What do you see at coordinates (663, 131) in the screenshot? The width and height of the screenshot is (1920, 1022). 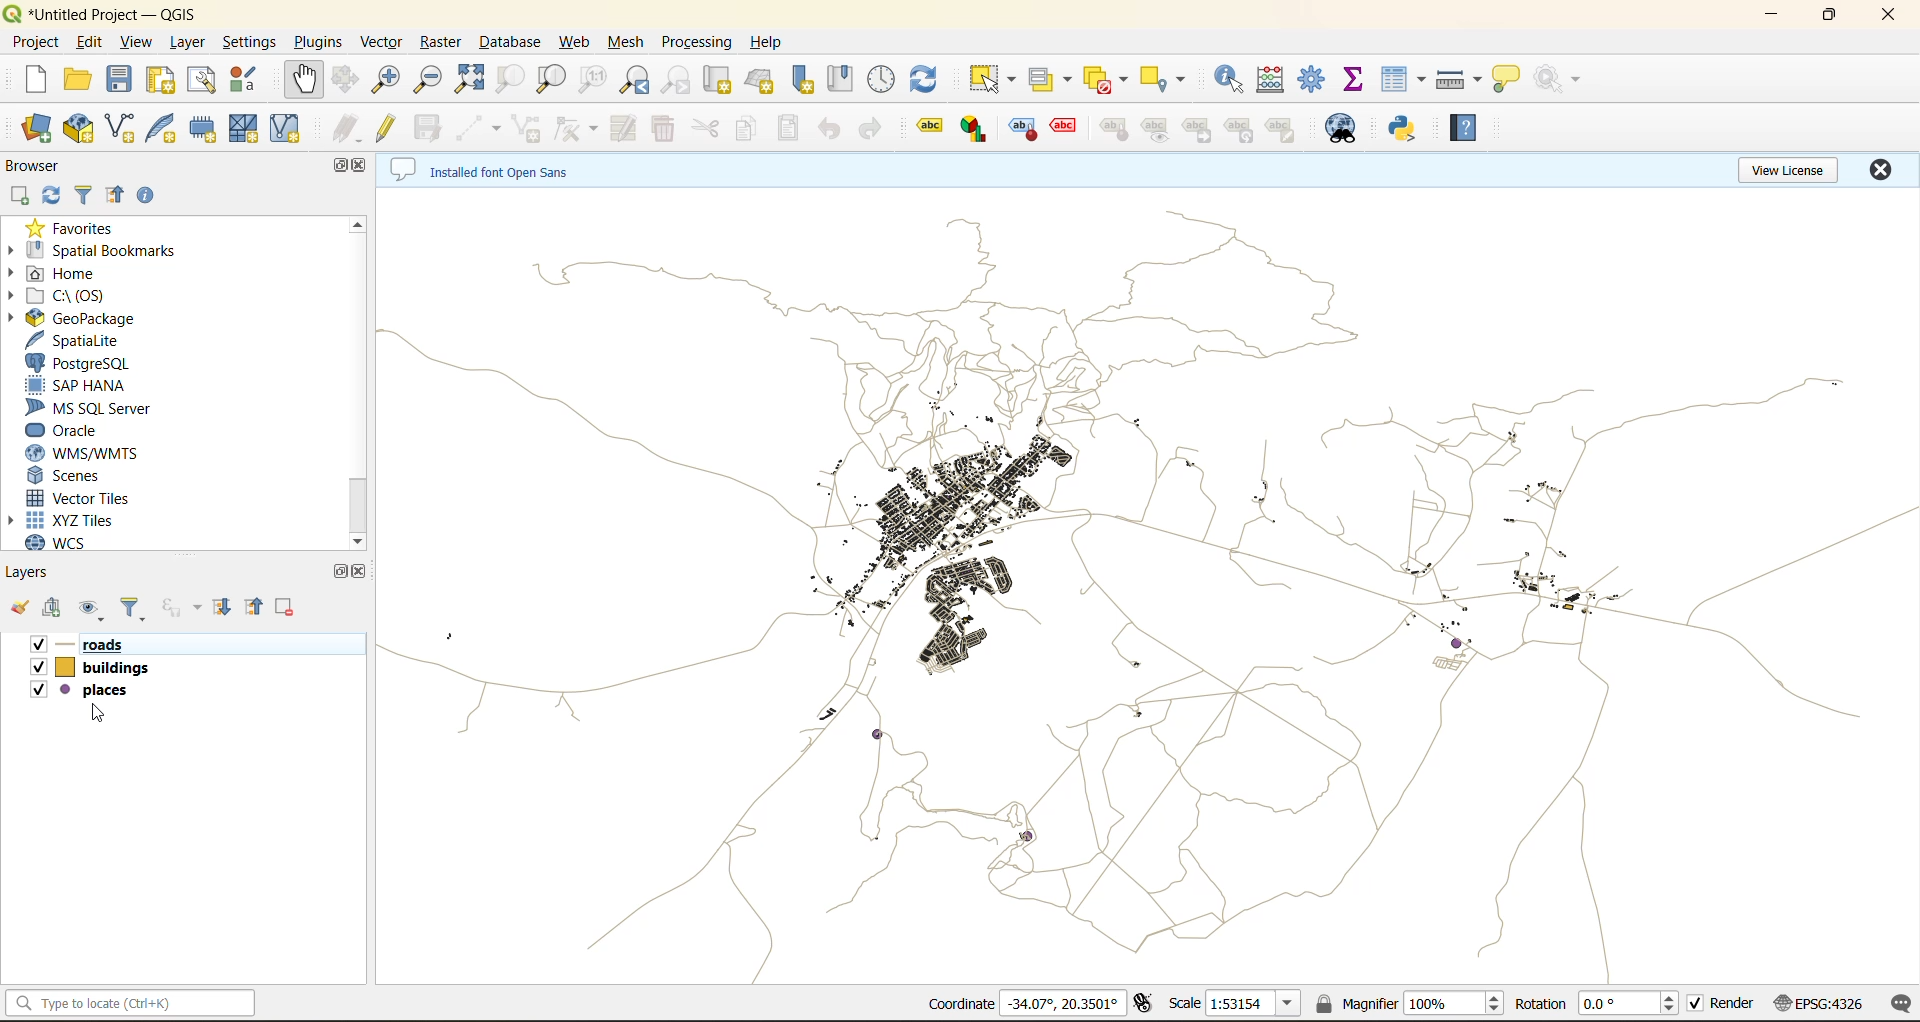 I see `delete` at bounding box center [663, 131].